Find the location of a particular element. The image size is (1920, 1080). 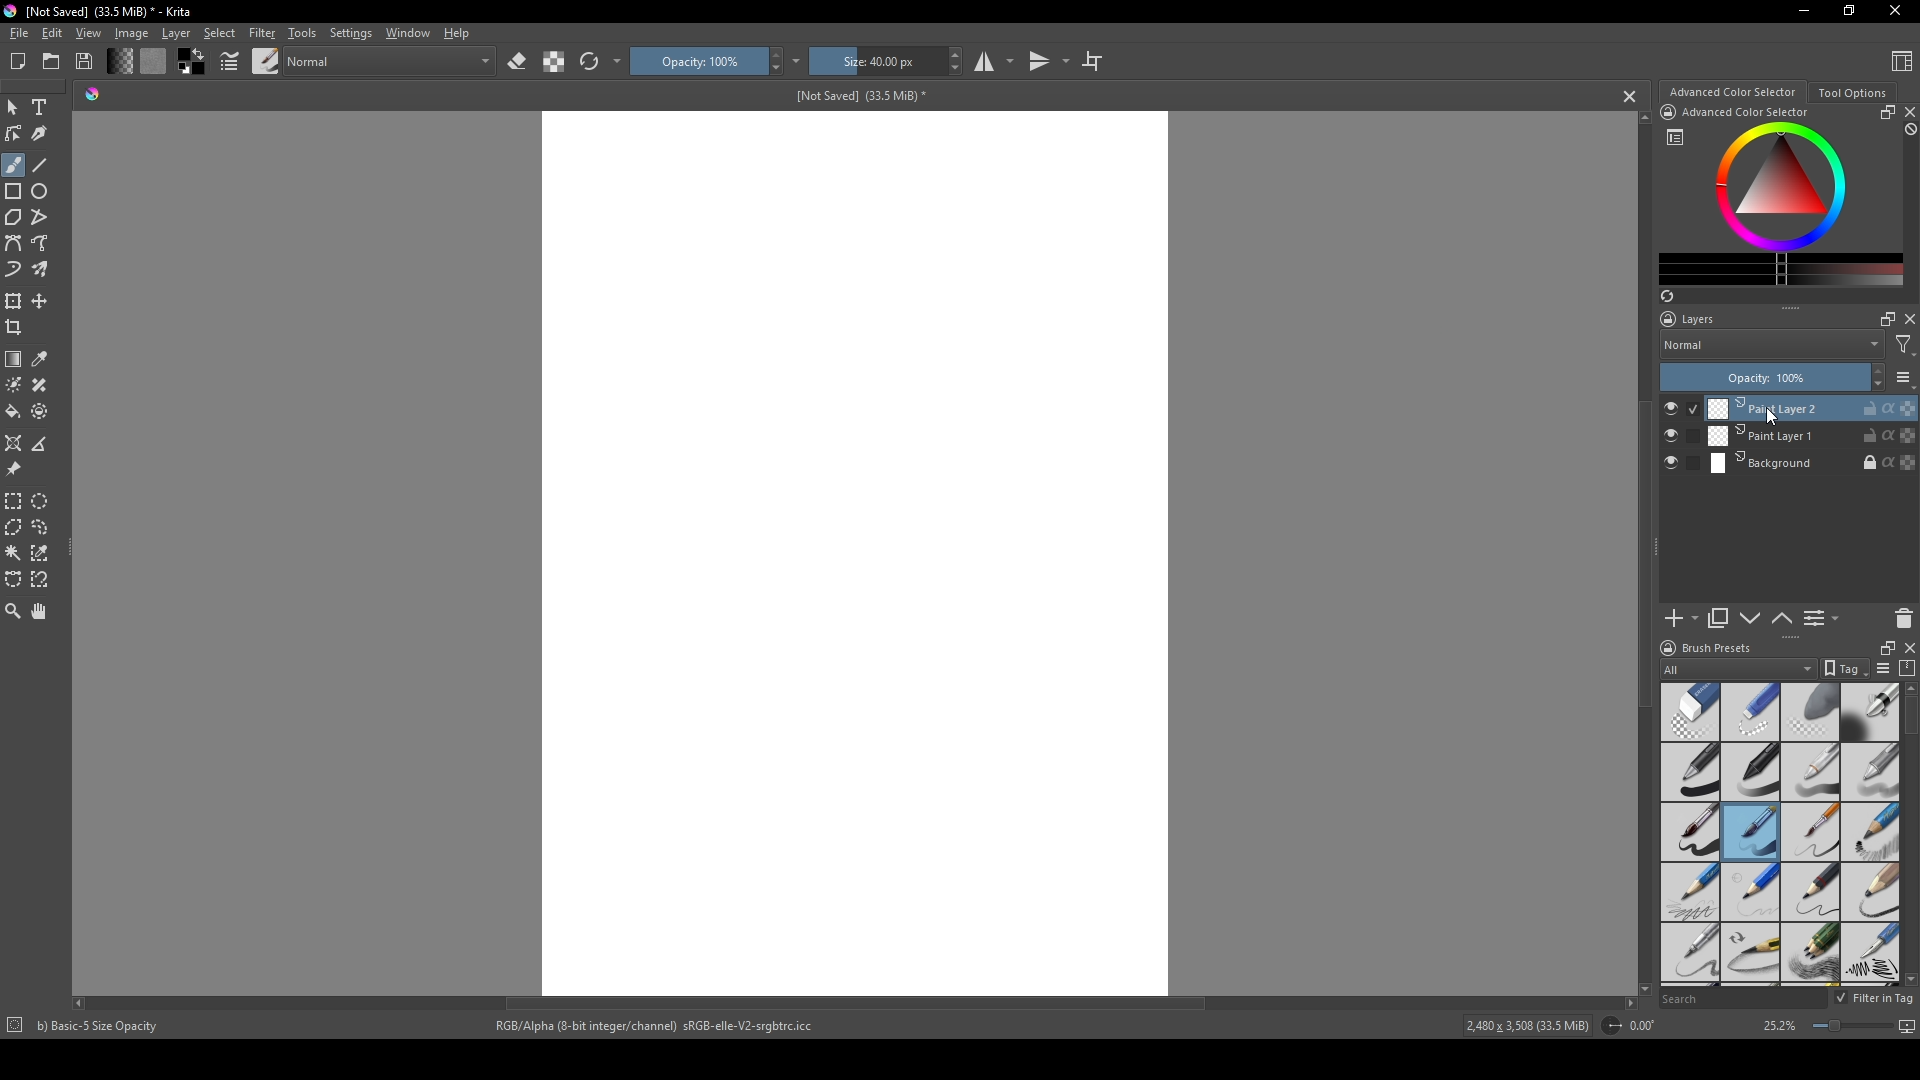

down is located at coordinates (1750, 618).